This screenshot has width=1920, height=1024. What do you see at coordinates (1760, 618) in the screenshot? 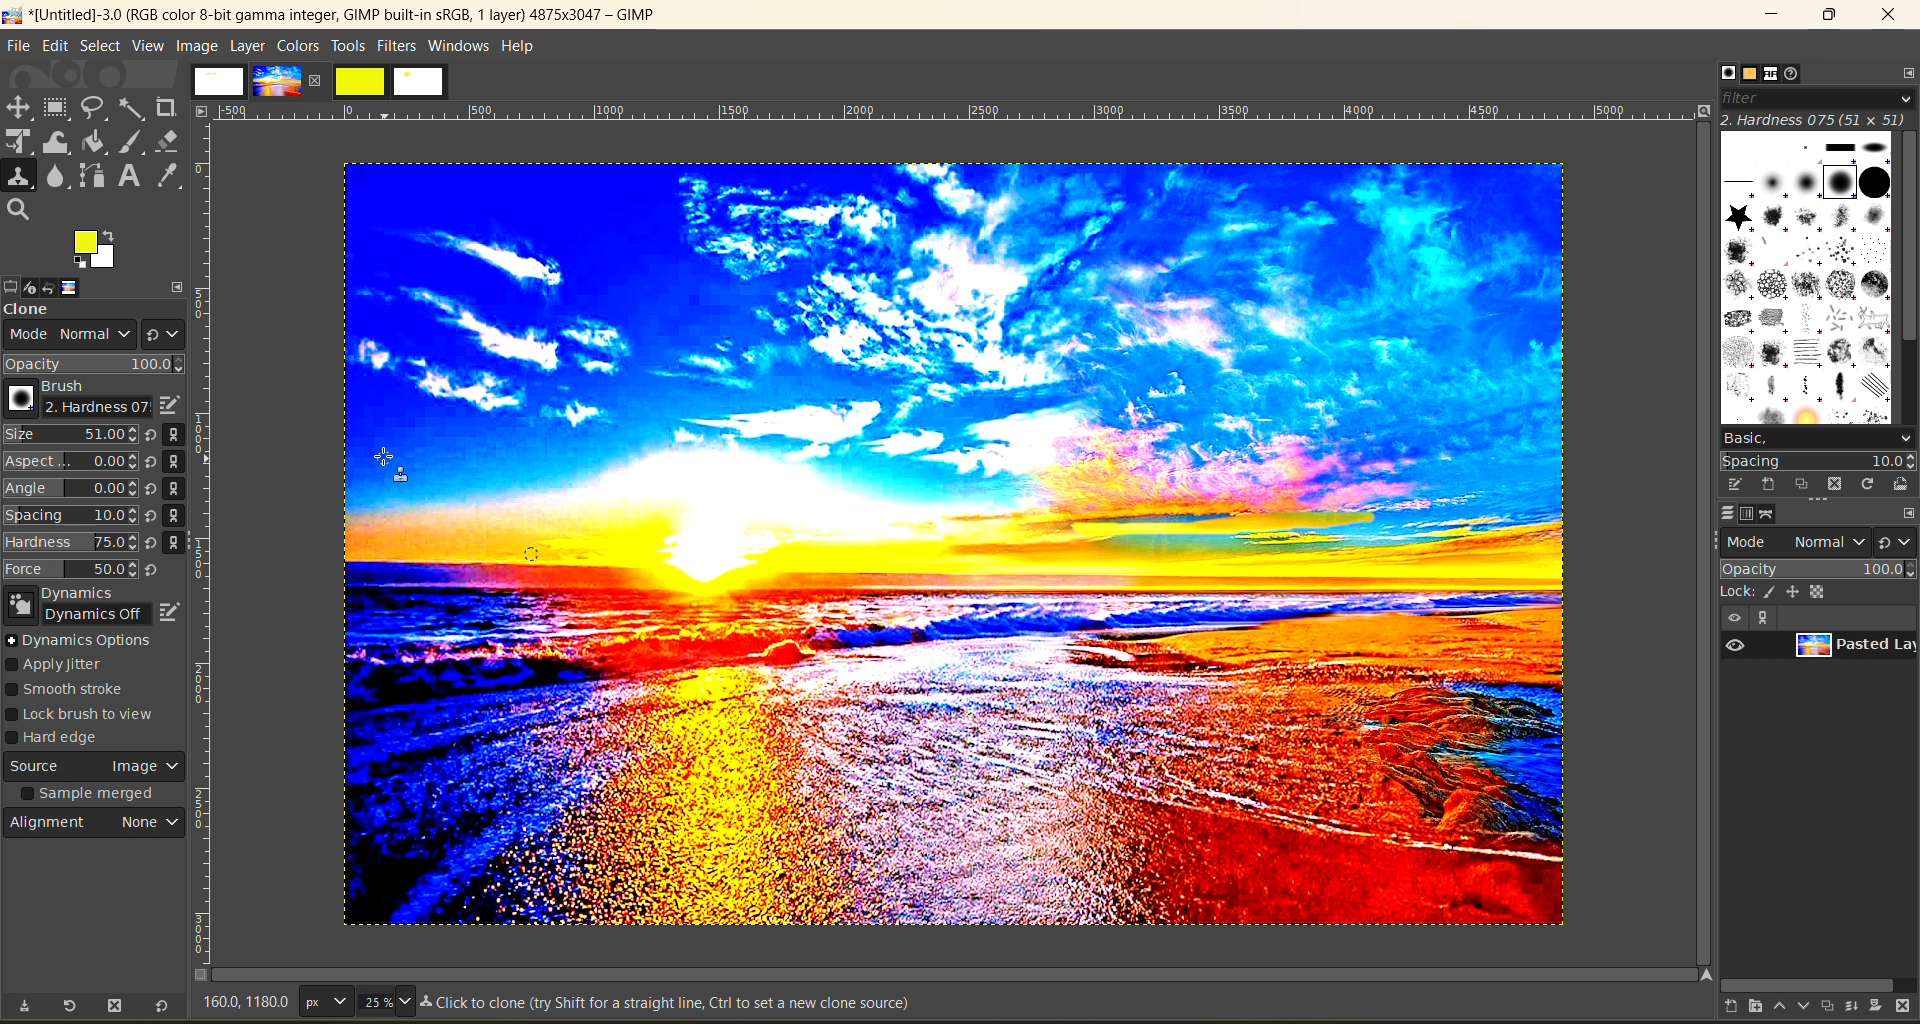
I see `expand` at bounding box center [1760, 618].